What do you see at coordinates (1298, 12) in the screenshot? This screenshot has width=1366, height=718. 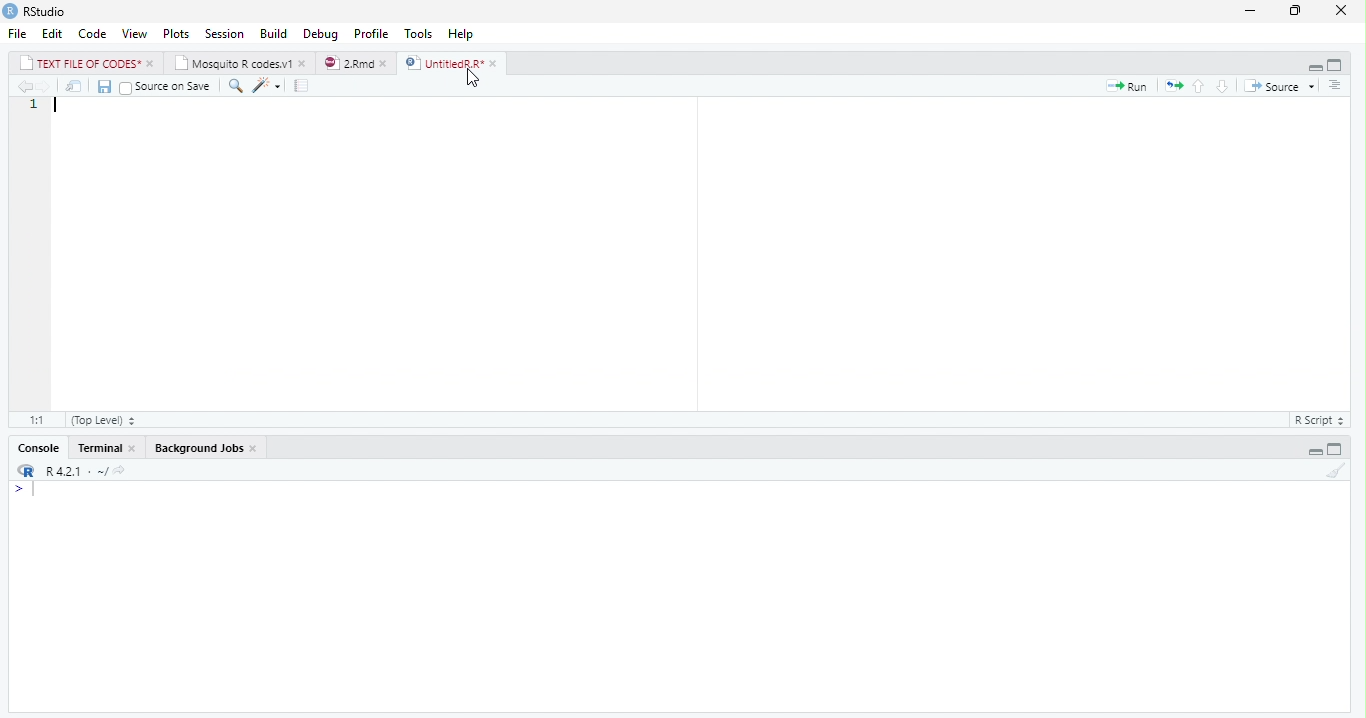 I see `maximize` at bounding box center [1298, 12].